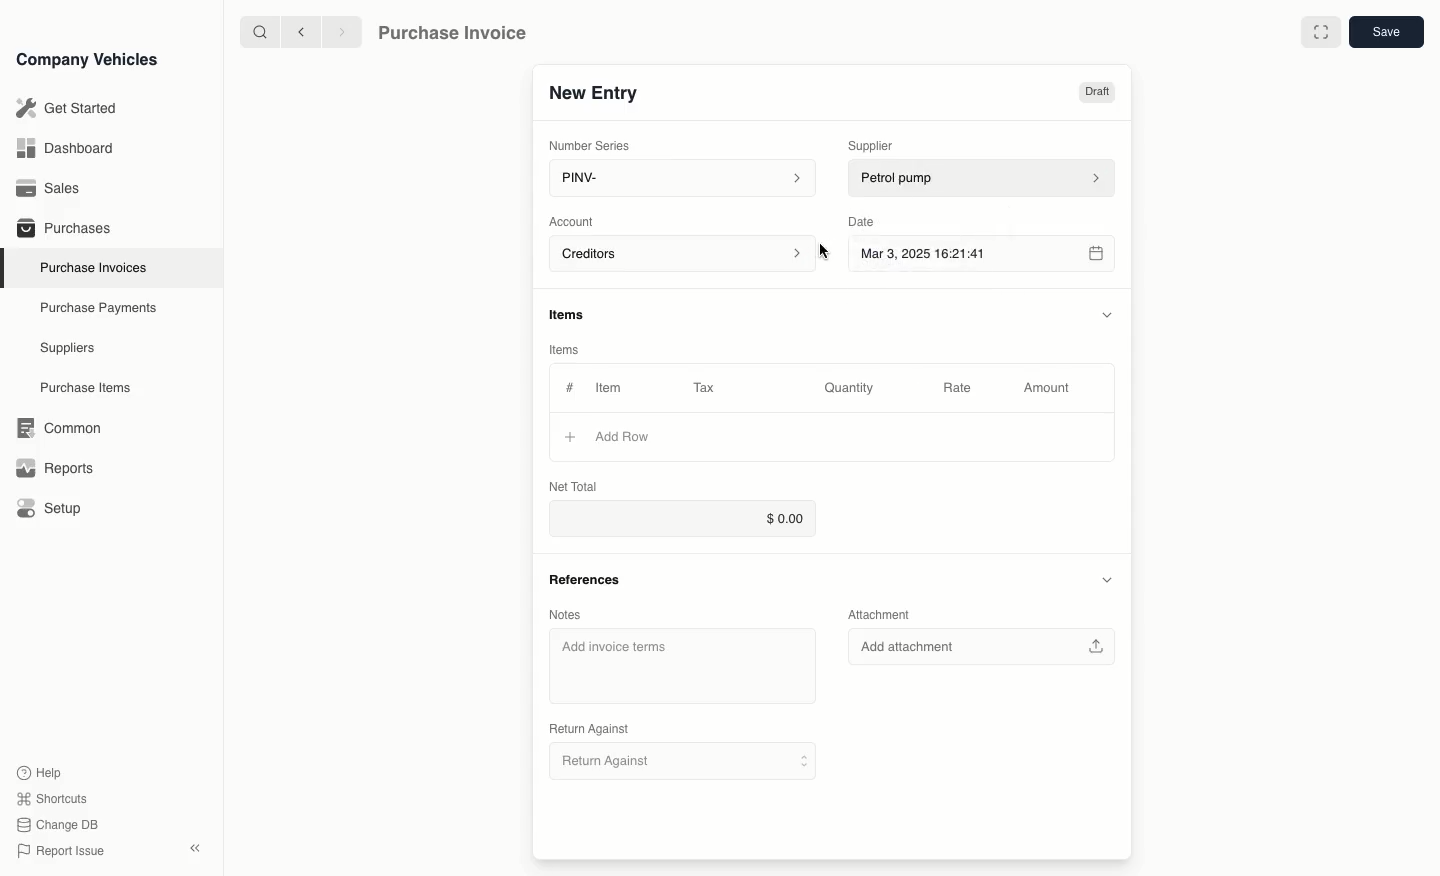 This screenshot has width=1440, height=876. I want to click on Notes., so click(573, 616).